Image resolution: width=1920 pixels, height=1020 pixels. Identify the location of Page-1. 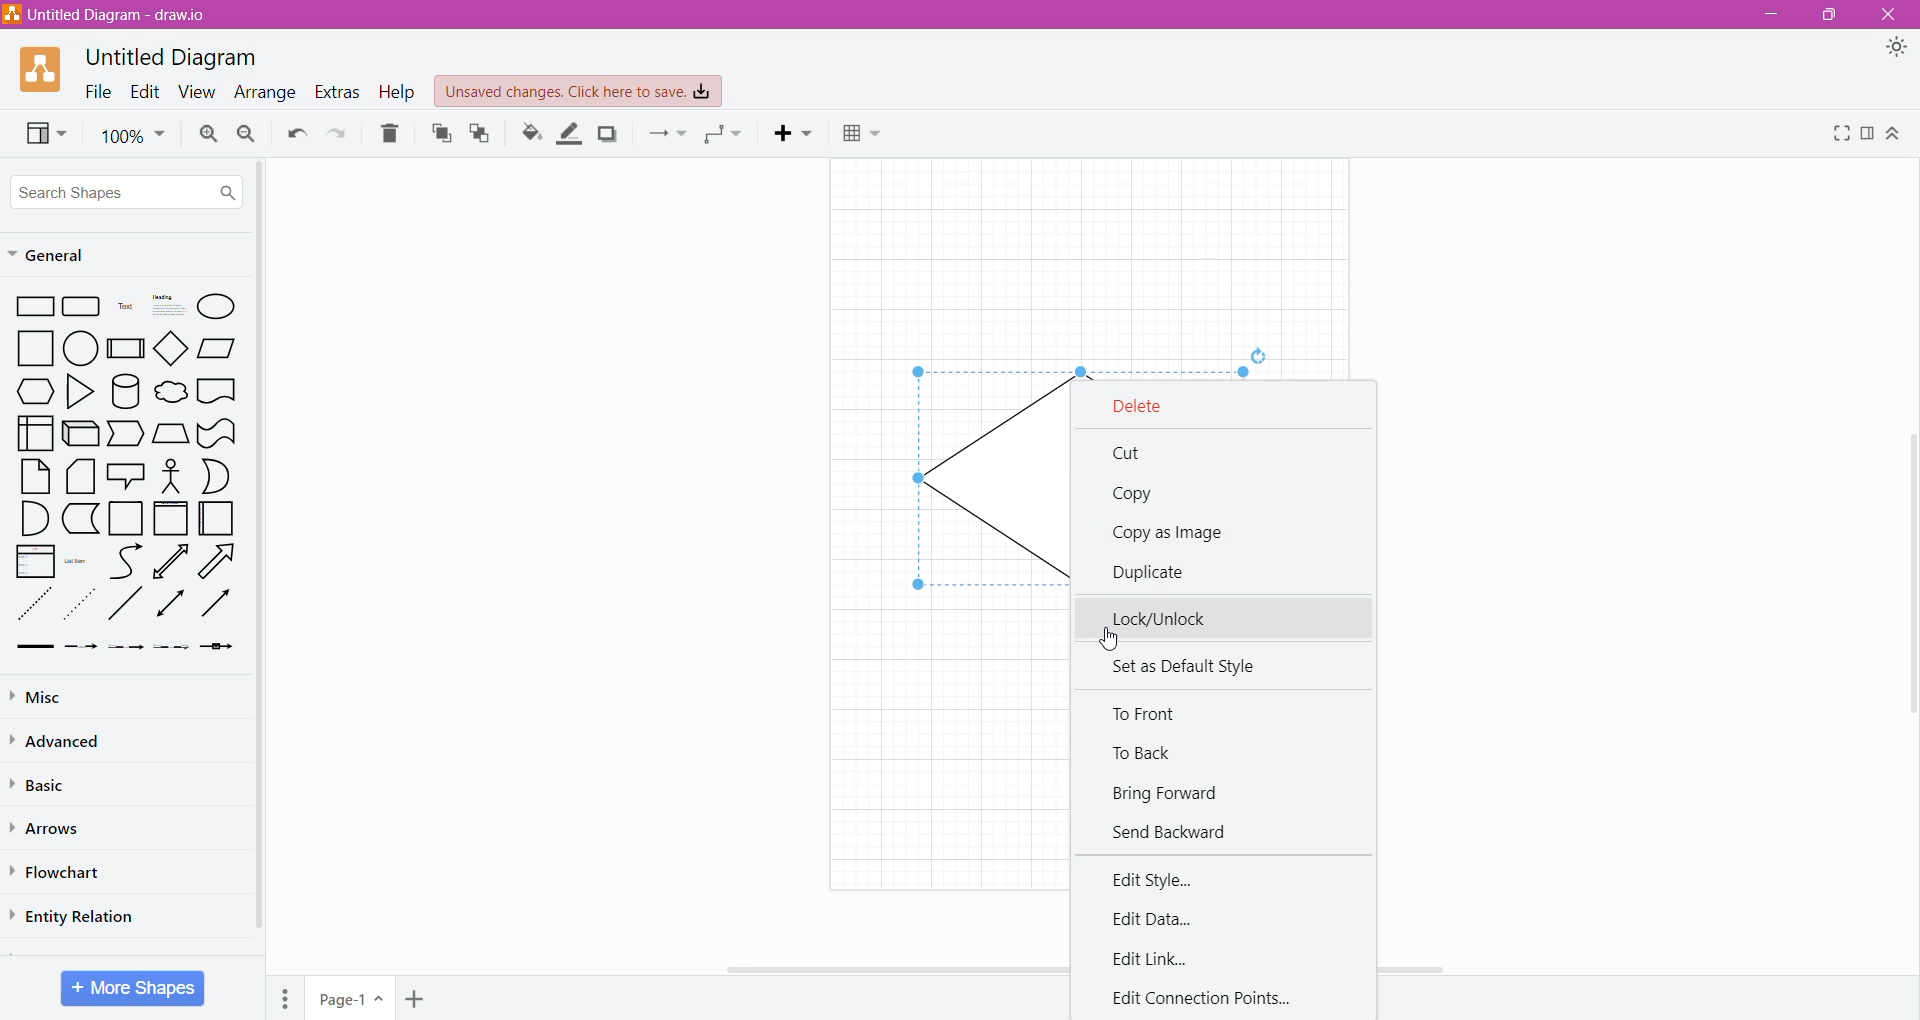
(348, 999).